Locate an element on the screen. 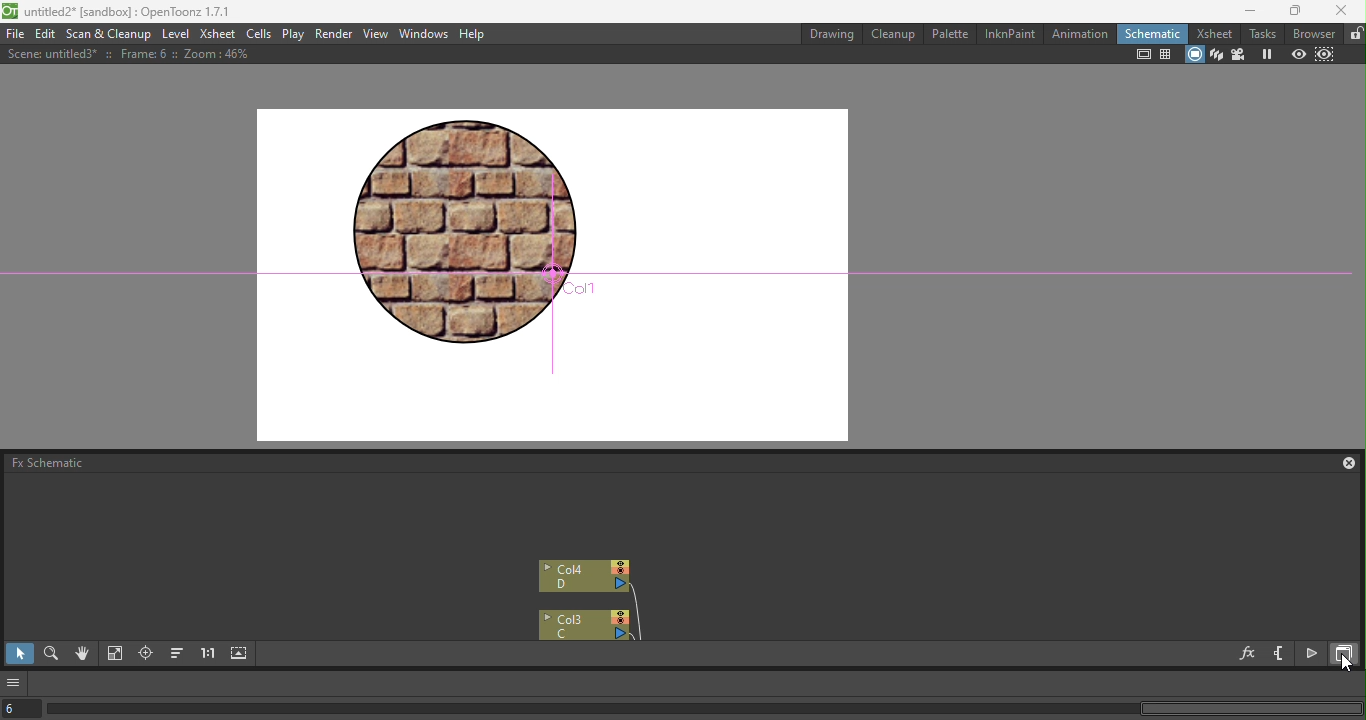  Cells  is located at coordinates (257, 35).